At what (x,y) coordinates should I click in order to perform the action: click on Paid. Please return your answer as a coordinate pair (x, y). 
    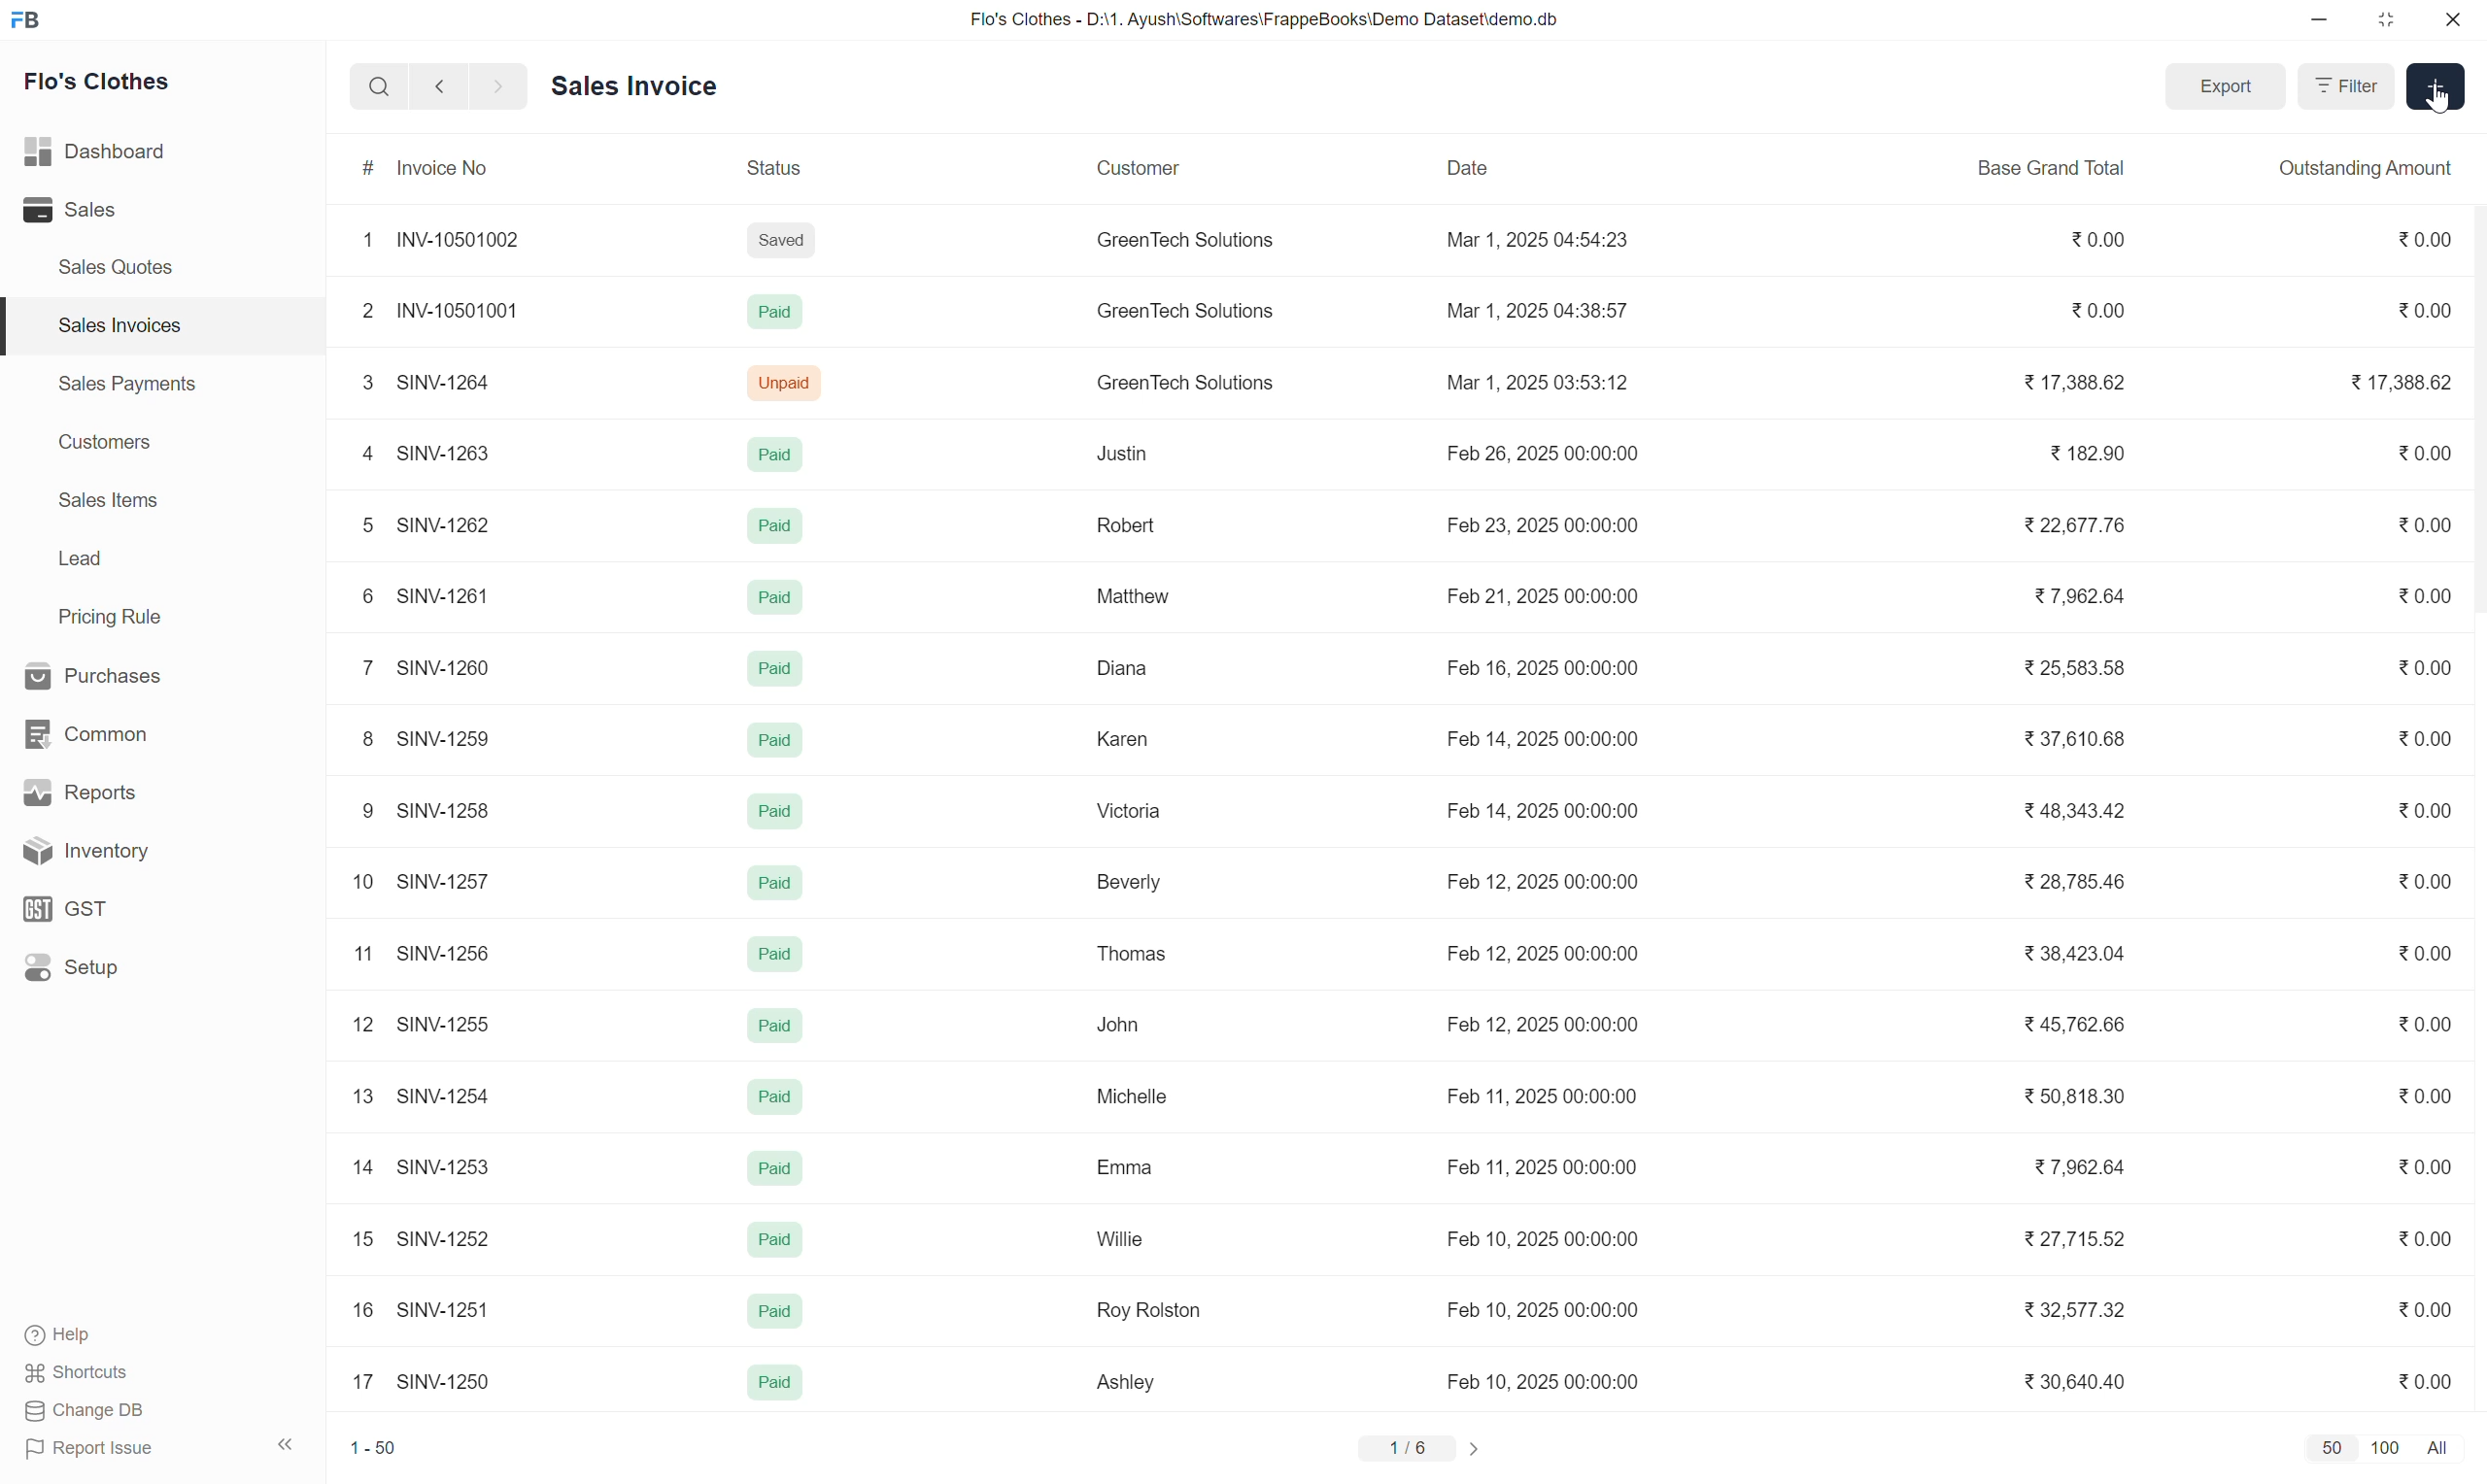
    Looking at the image, I should click on (776, 745).